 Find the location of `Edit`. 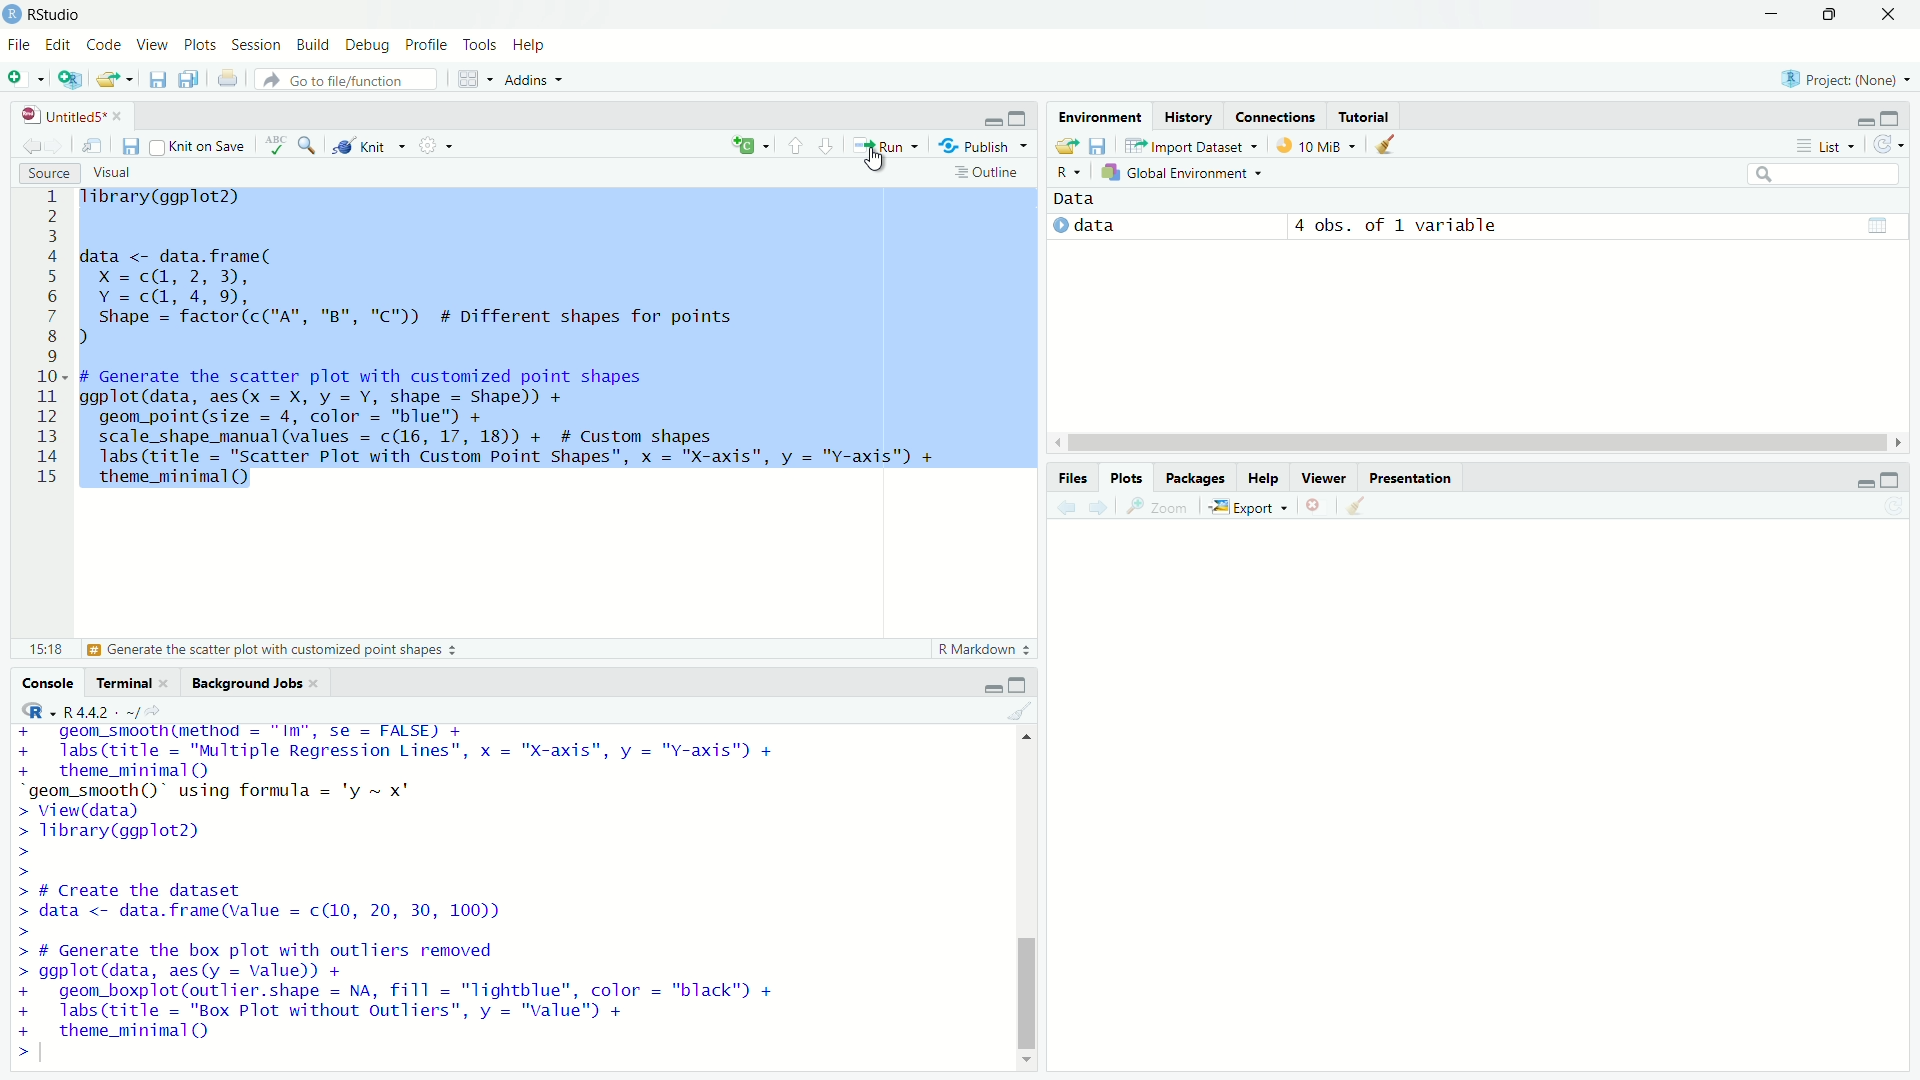

Edit is located at coordinates (57, 43).